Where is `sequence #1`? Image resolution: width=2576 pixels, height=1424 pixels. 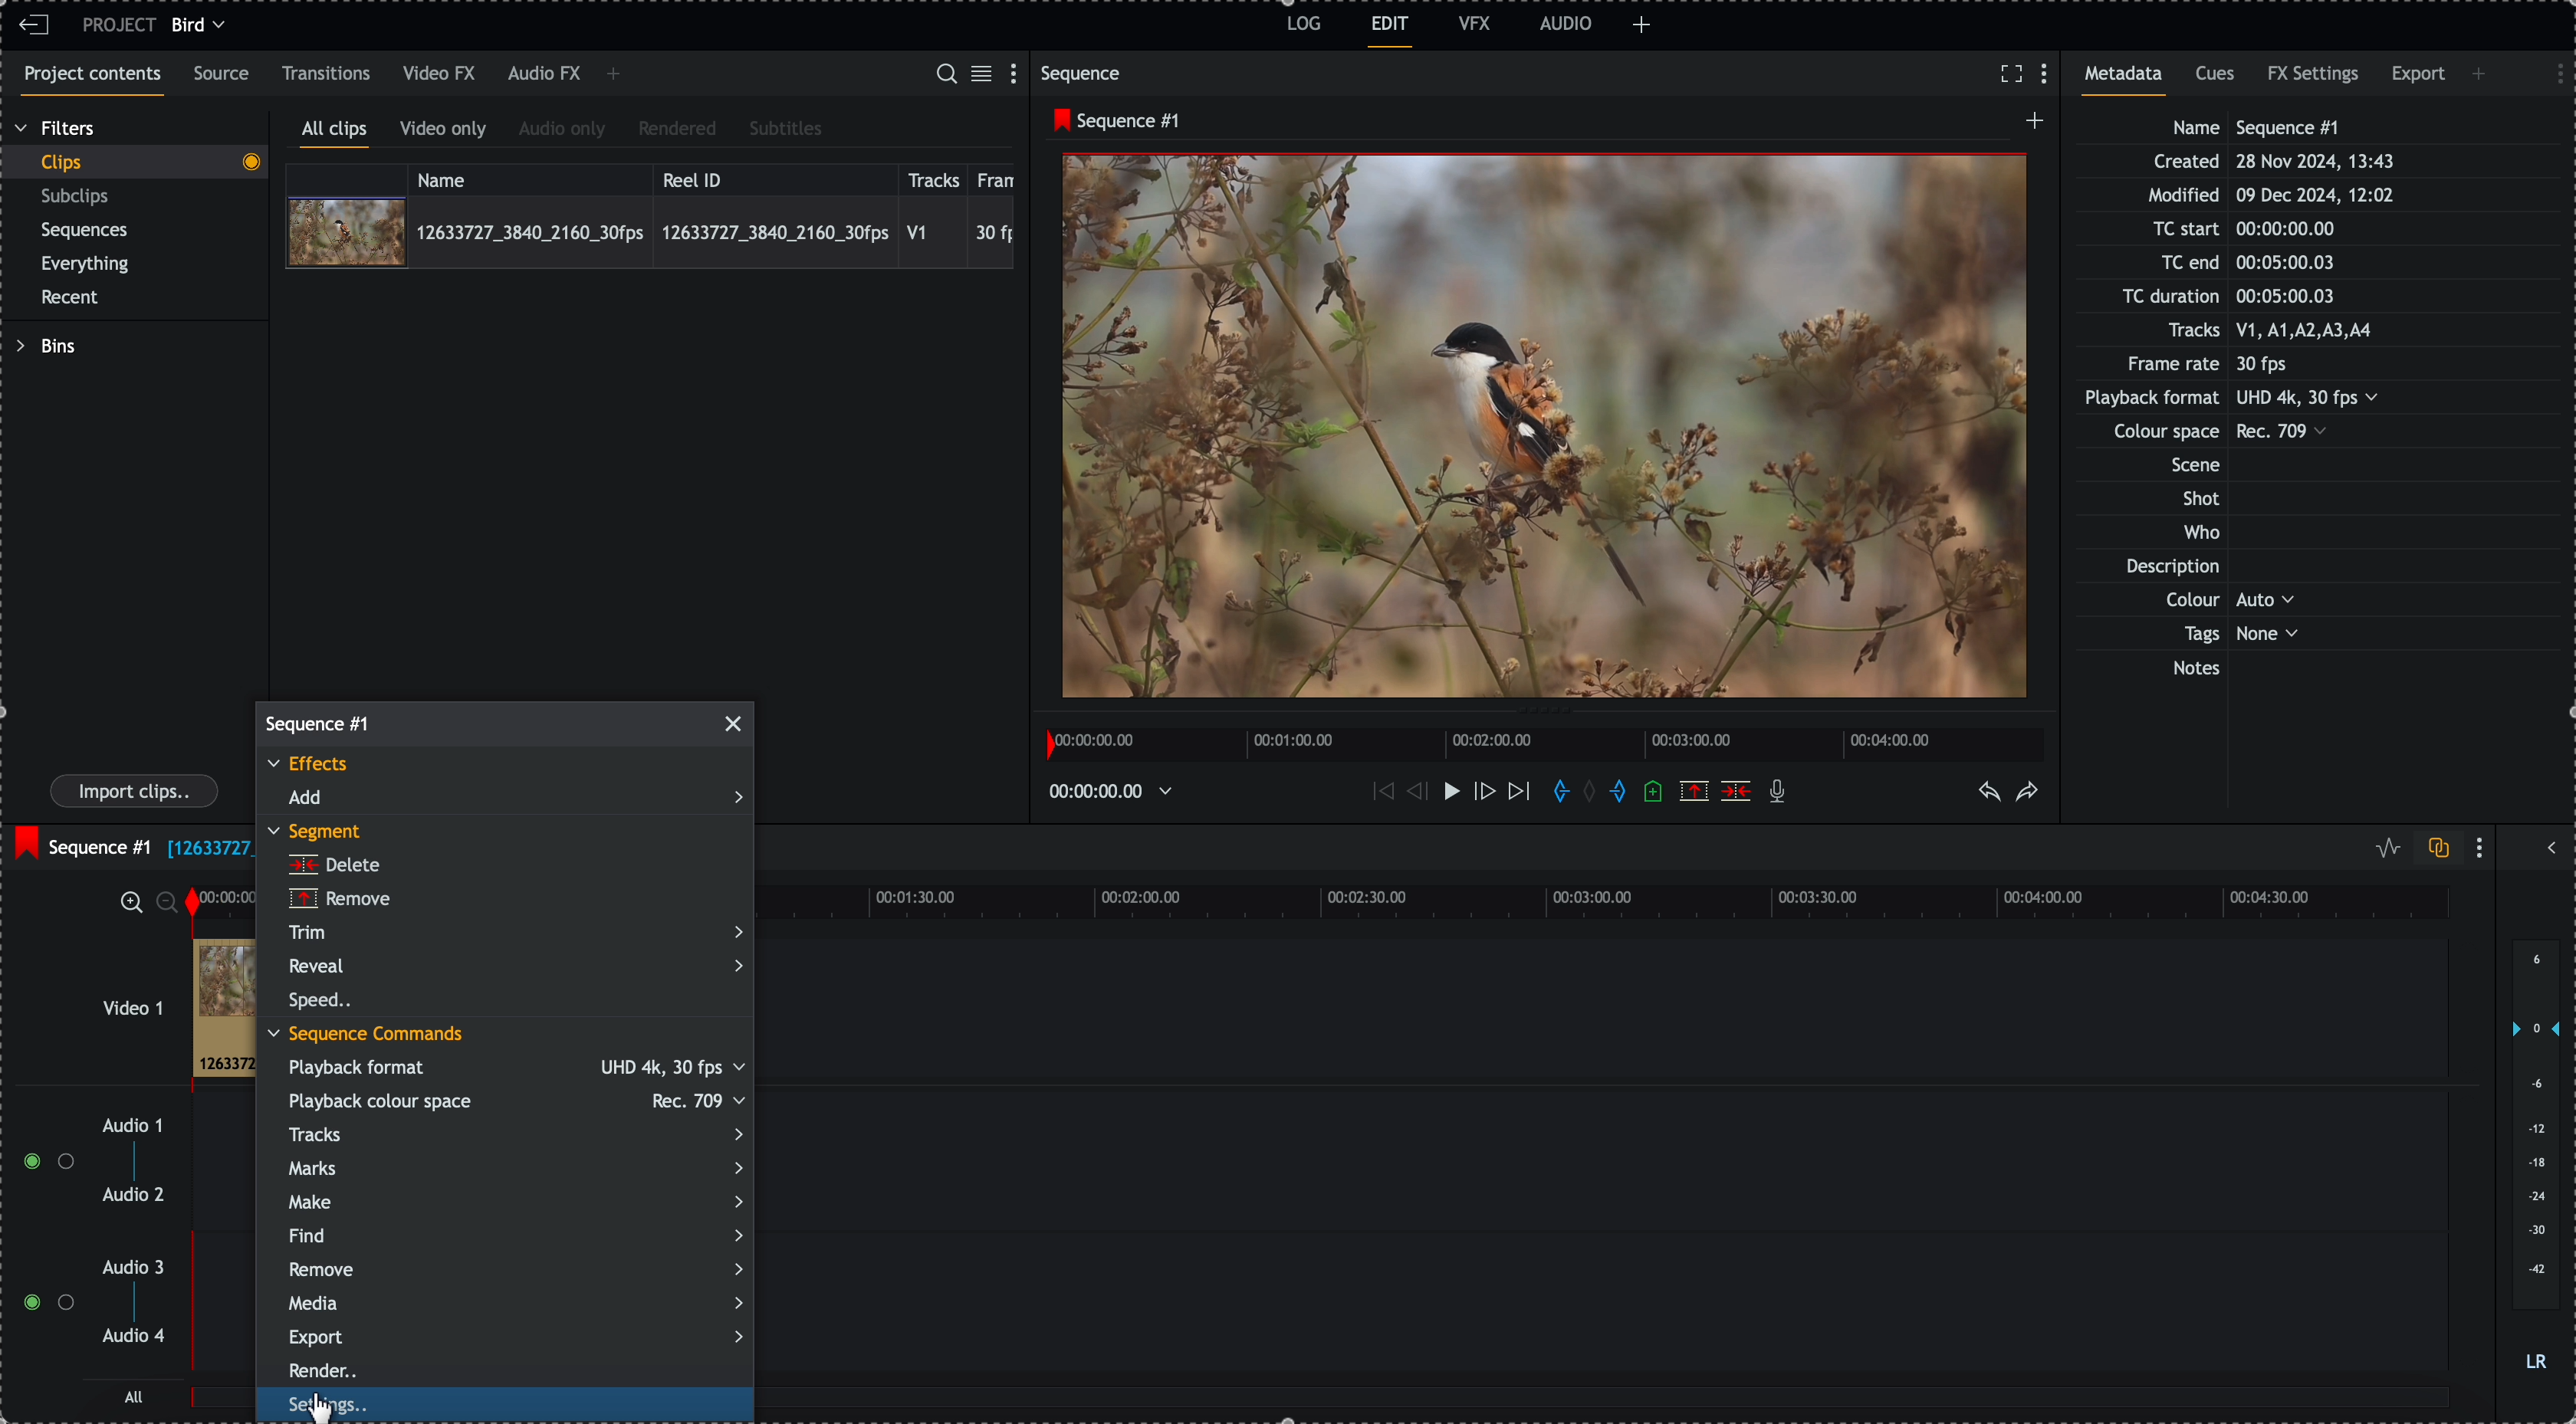
sequence #1 is located at coordinates (80, 842).